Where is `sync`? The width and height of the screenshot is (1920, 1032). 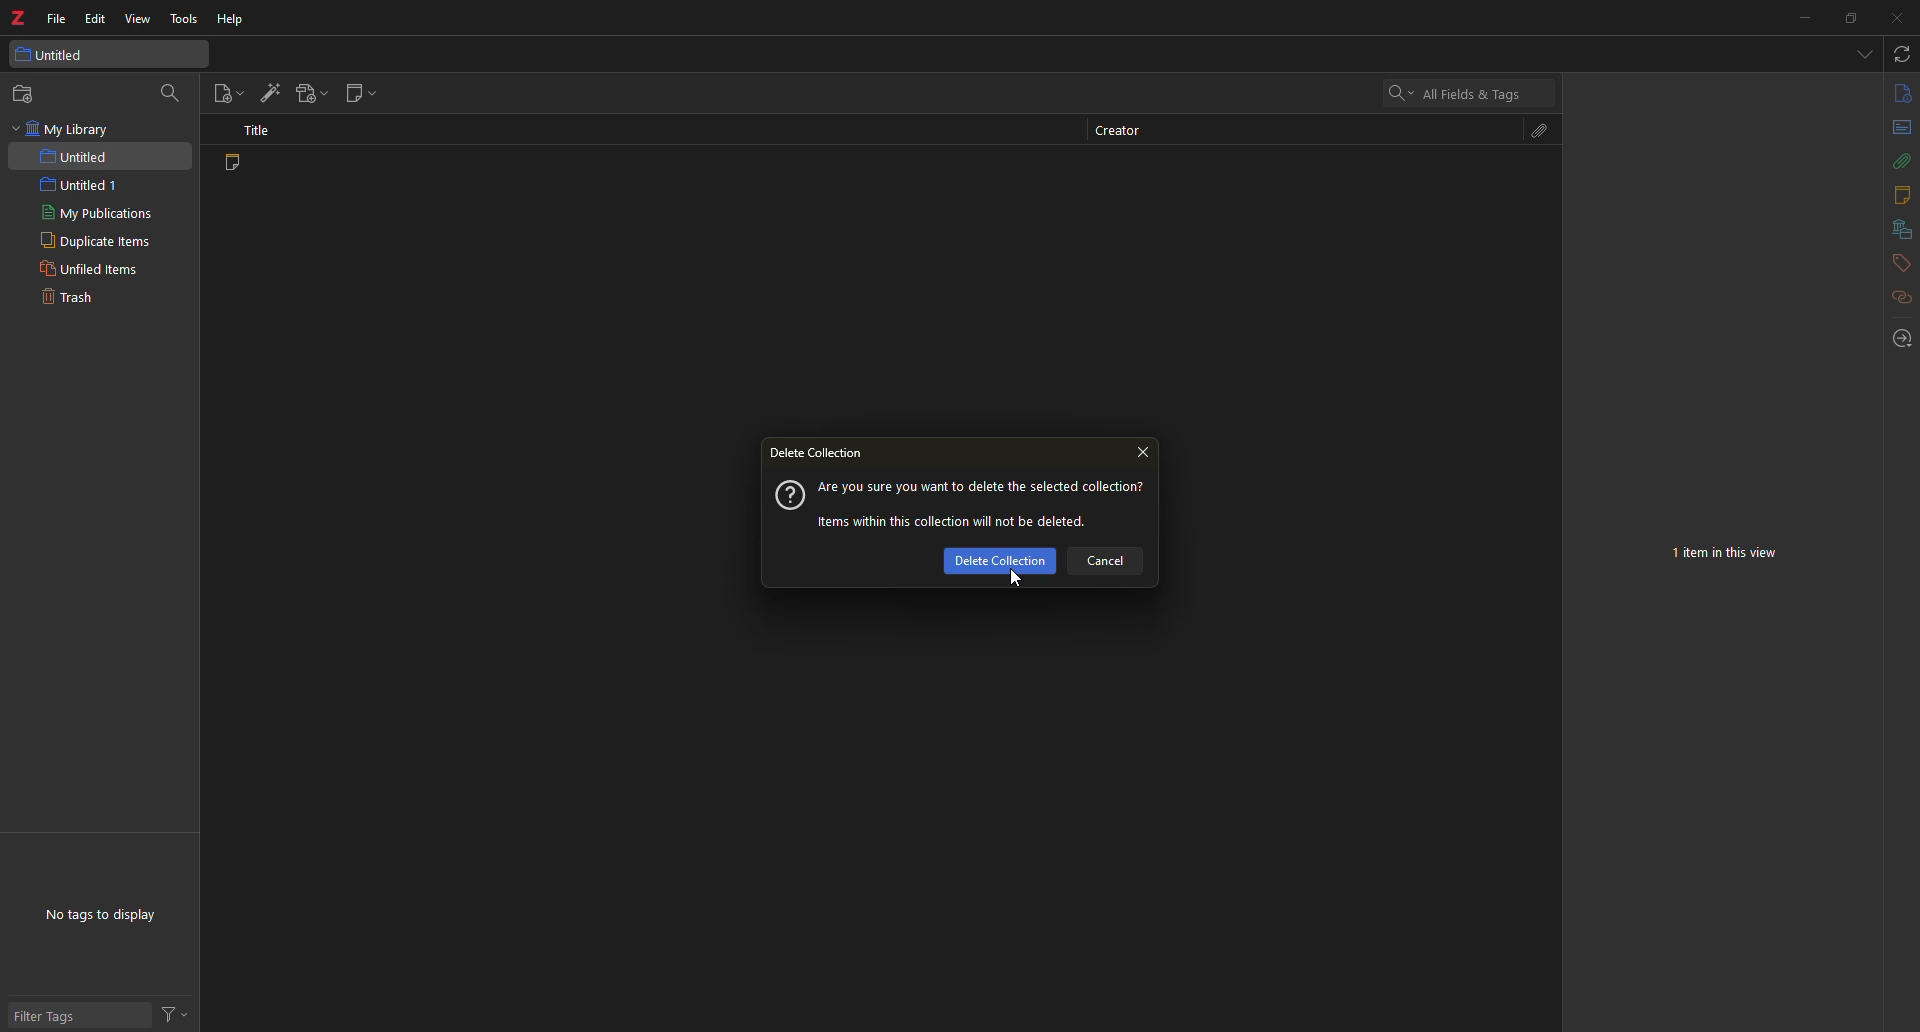
sync is located at coordinates (1900, 54).